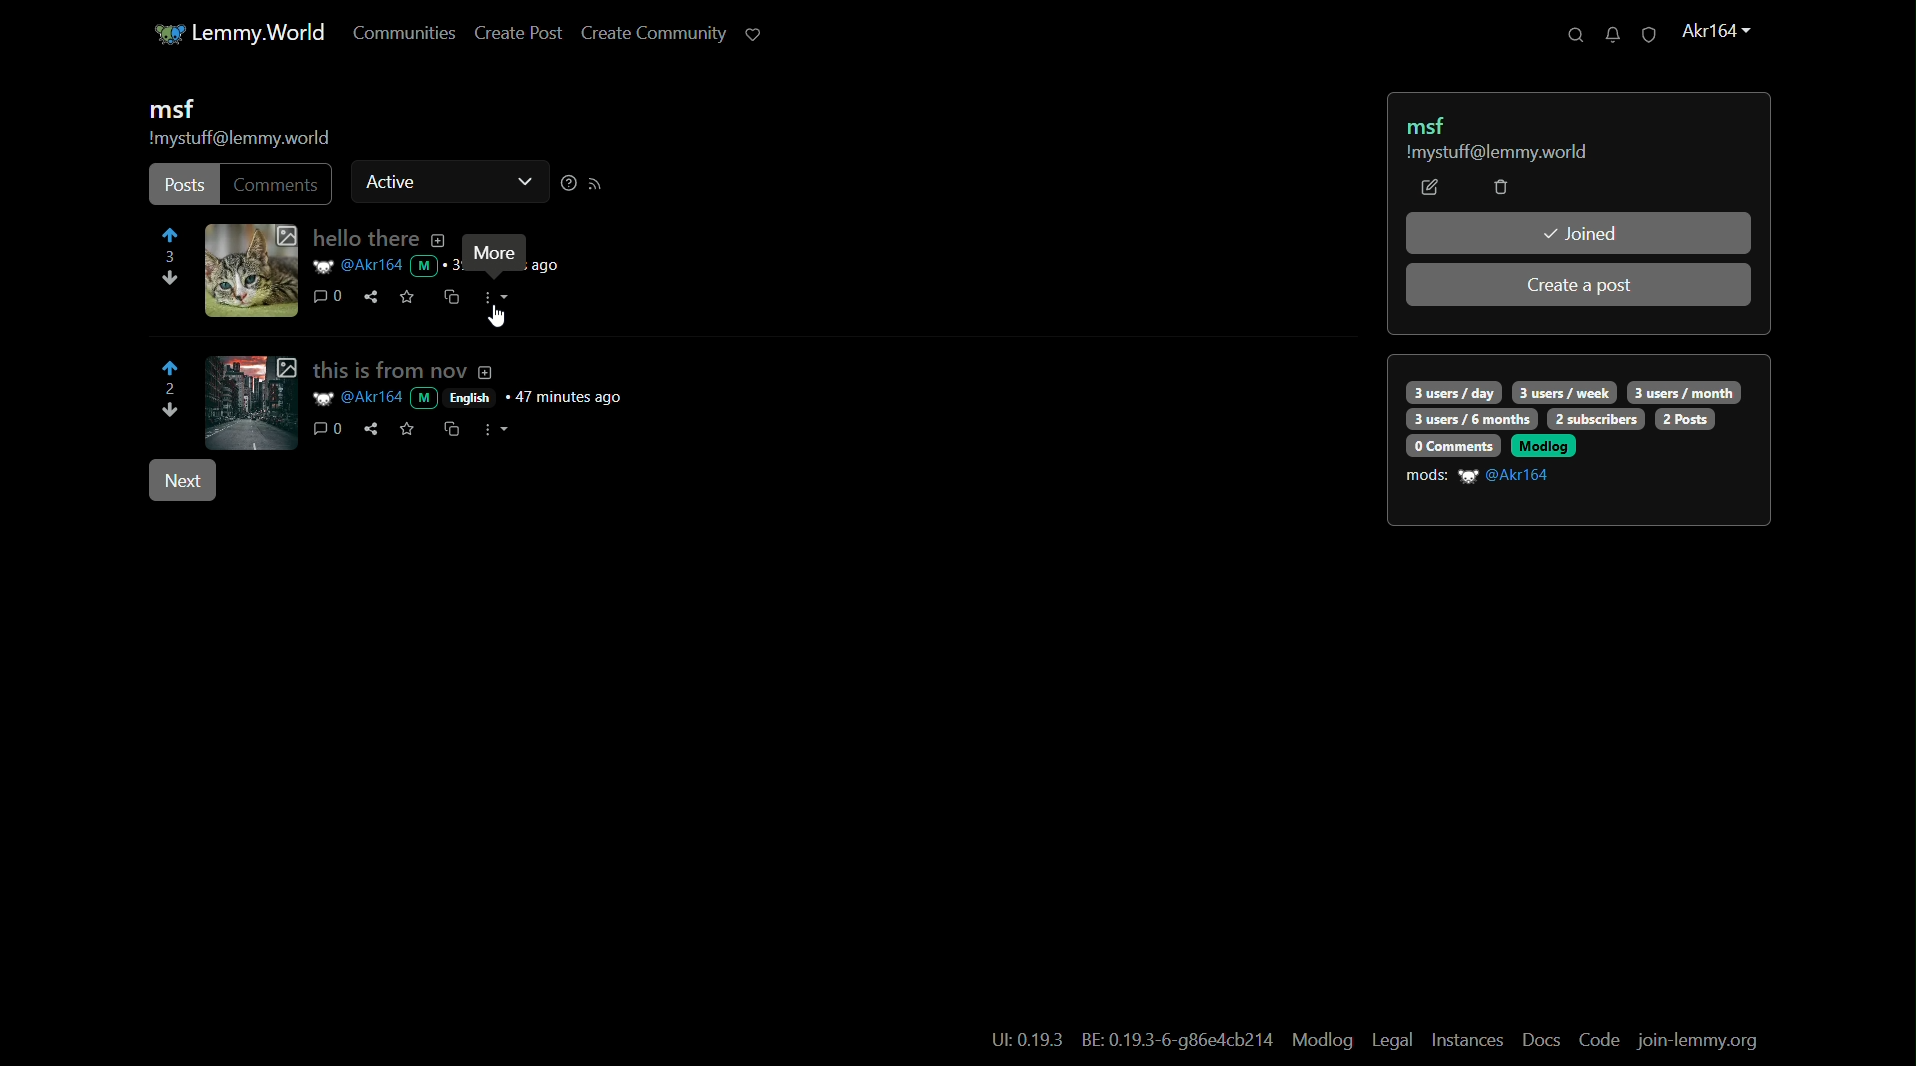 The height and width of the screenshot is (1066, 1916). Describe the element at coordinates (425, 266) in the screenshot. I see `mod` at that location.